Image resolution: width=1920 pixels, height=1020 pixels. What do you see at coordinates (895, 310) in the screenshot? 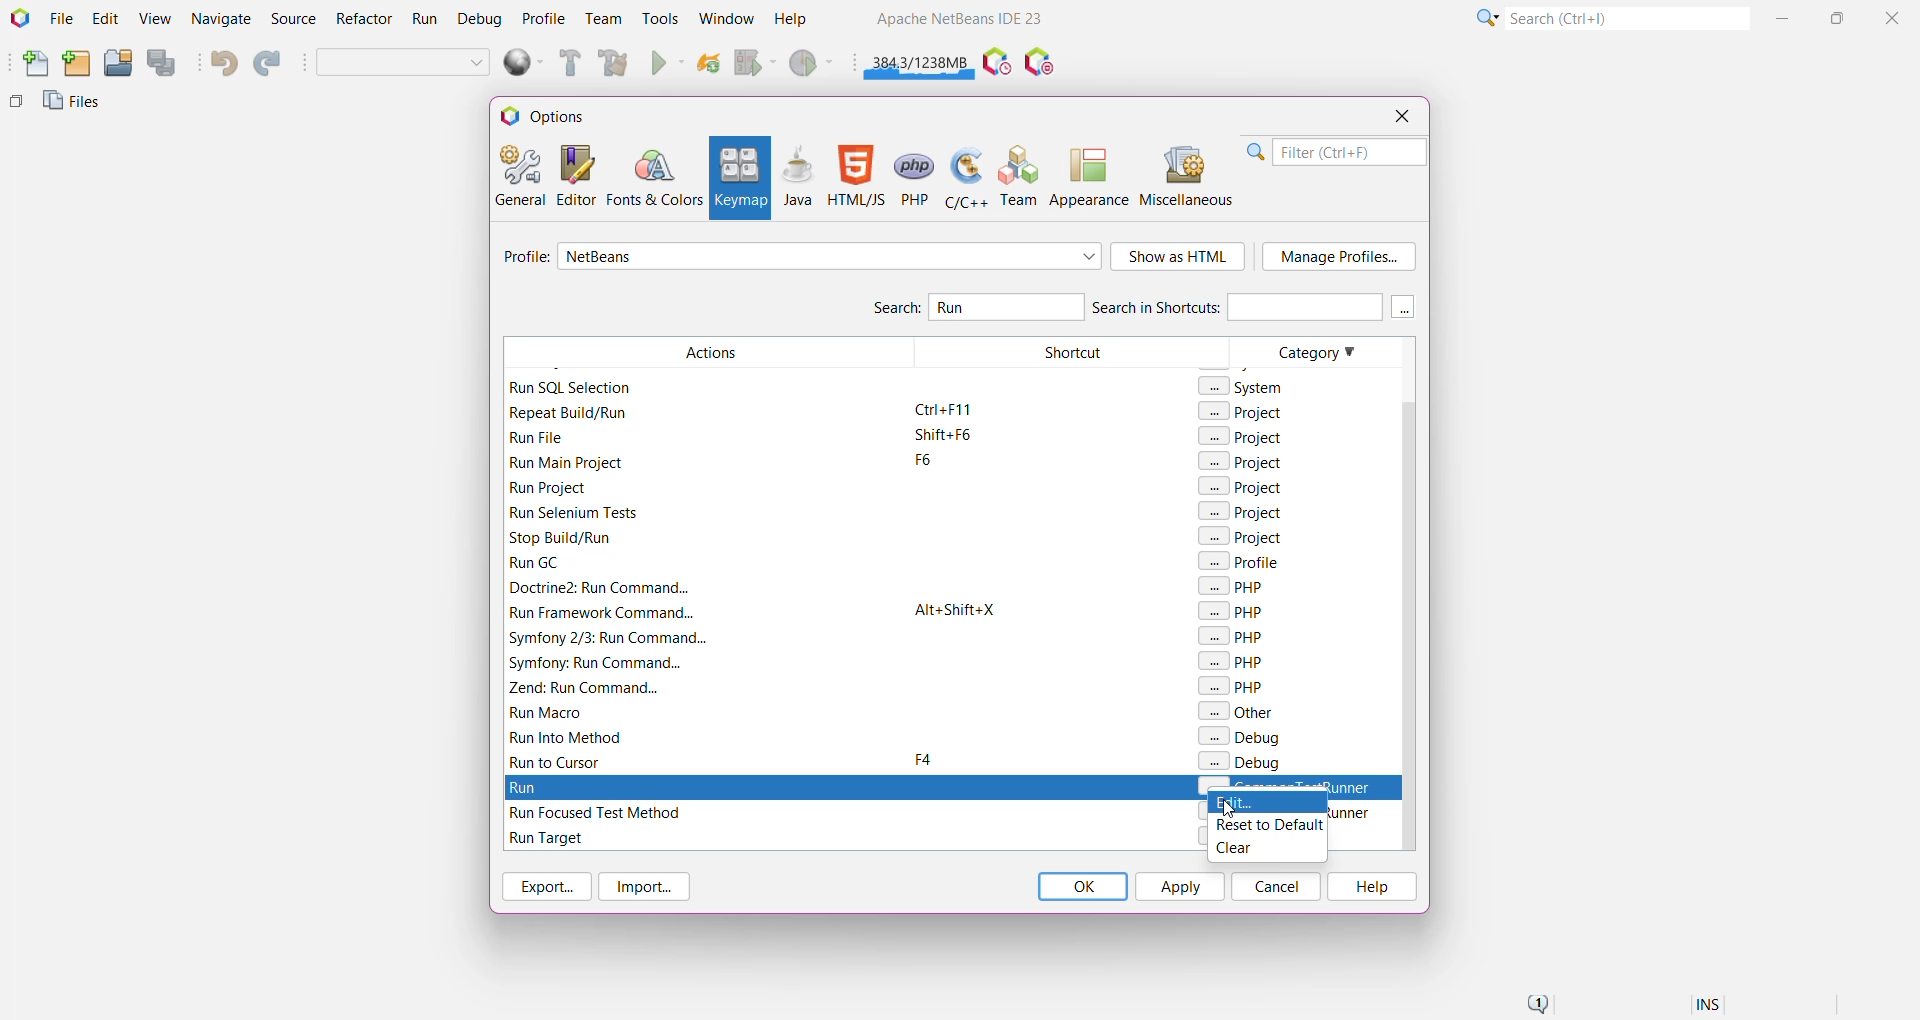
I see `Search` at bounding box center [895, 310].